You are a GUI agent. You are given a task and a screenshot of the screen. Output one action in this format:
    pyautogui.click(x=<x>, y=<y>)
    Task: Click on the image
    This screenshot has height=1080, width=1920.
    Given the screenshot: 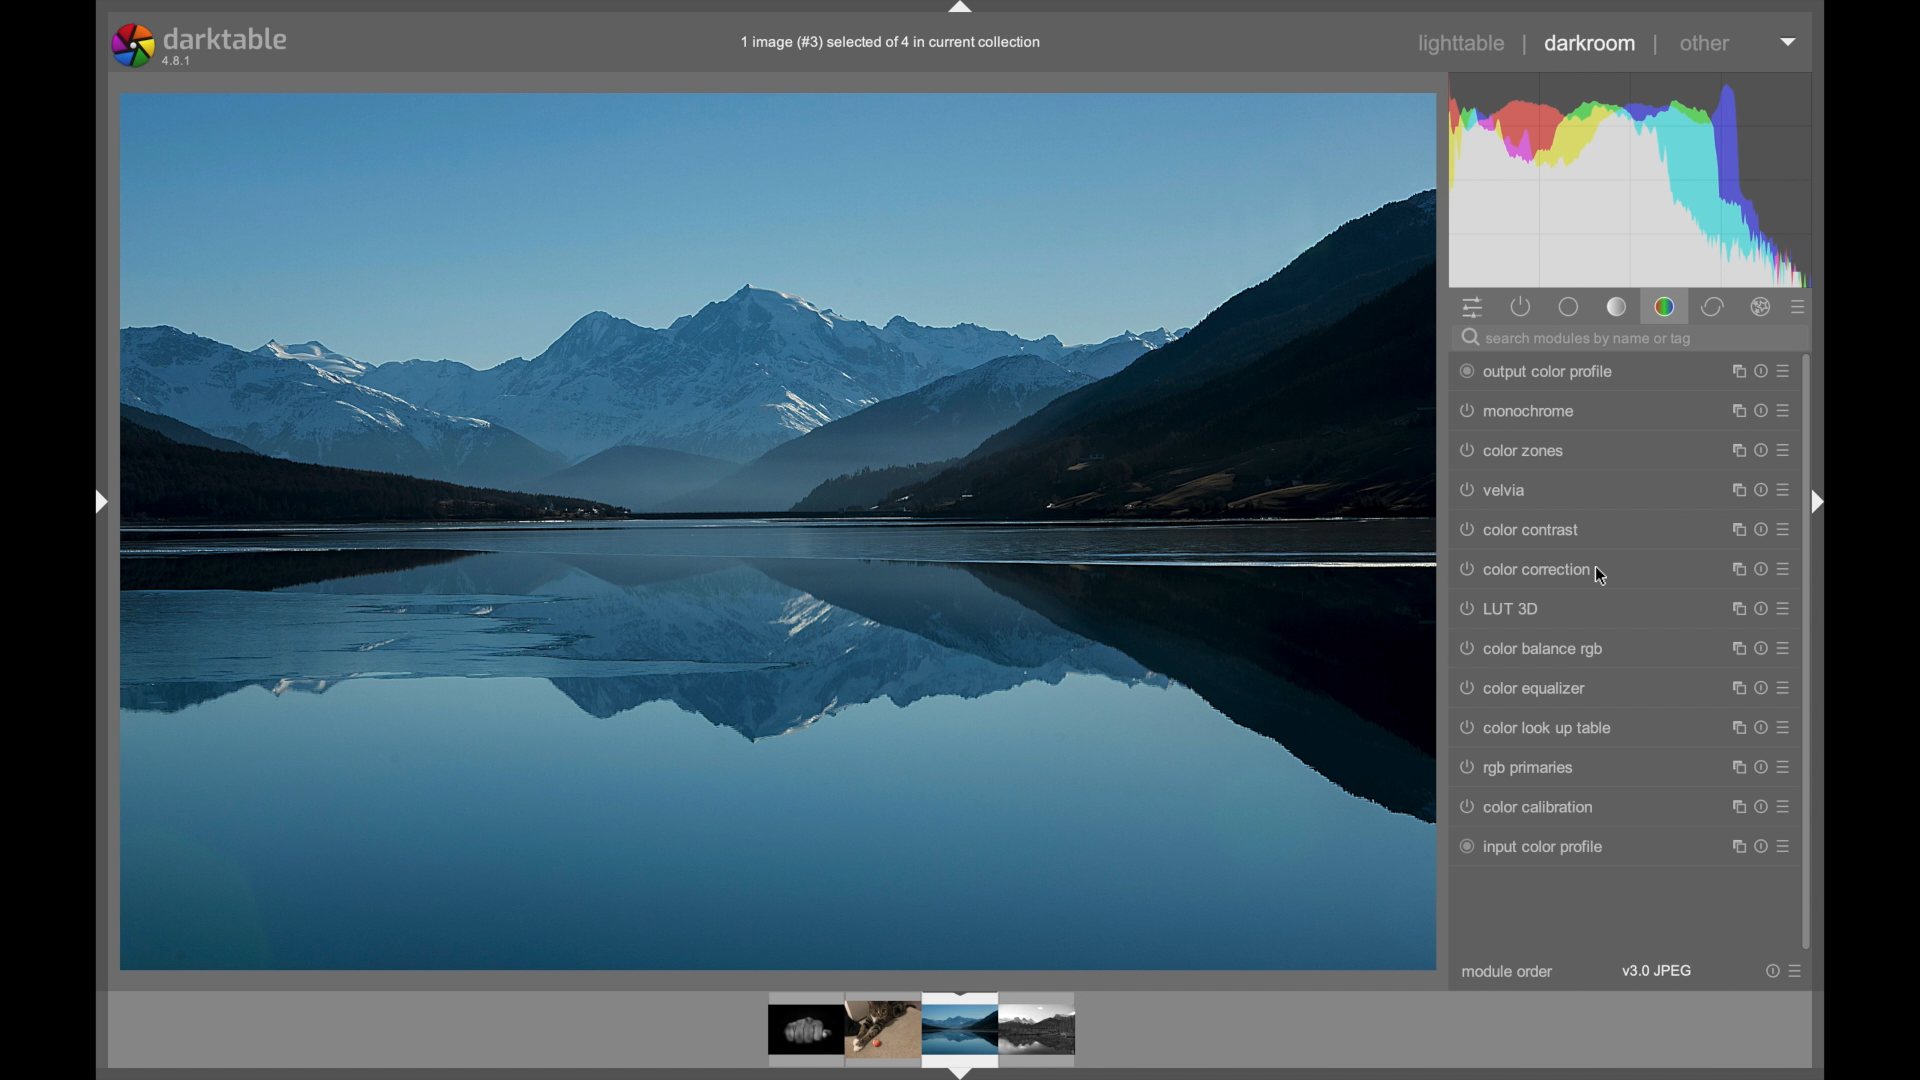 What is the action you would take?
    pyautogui.click(x=1040, y=1029)
    